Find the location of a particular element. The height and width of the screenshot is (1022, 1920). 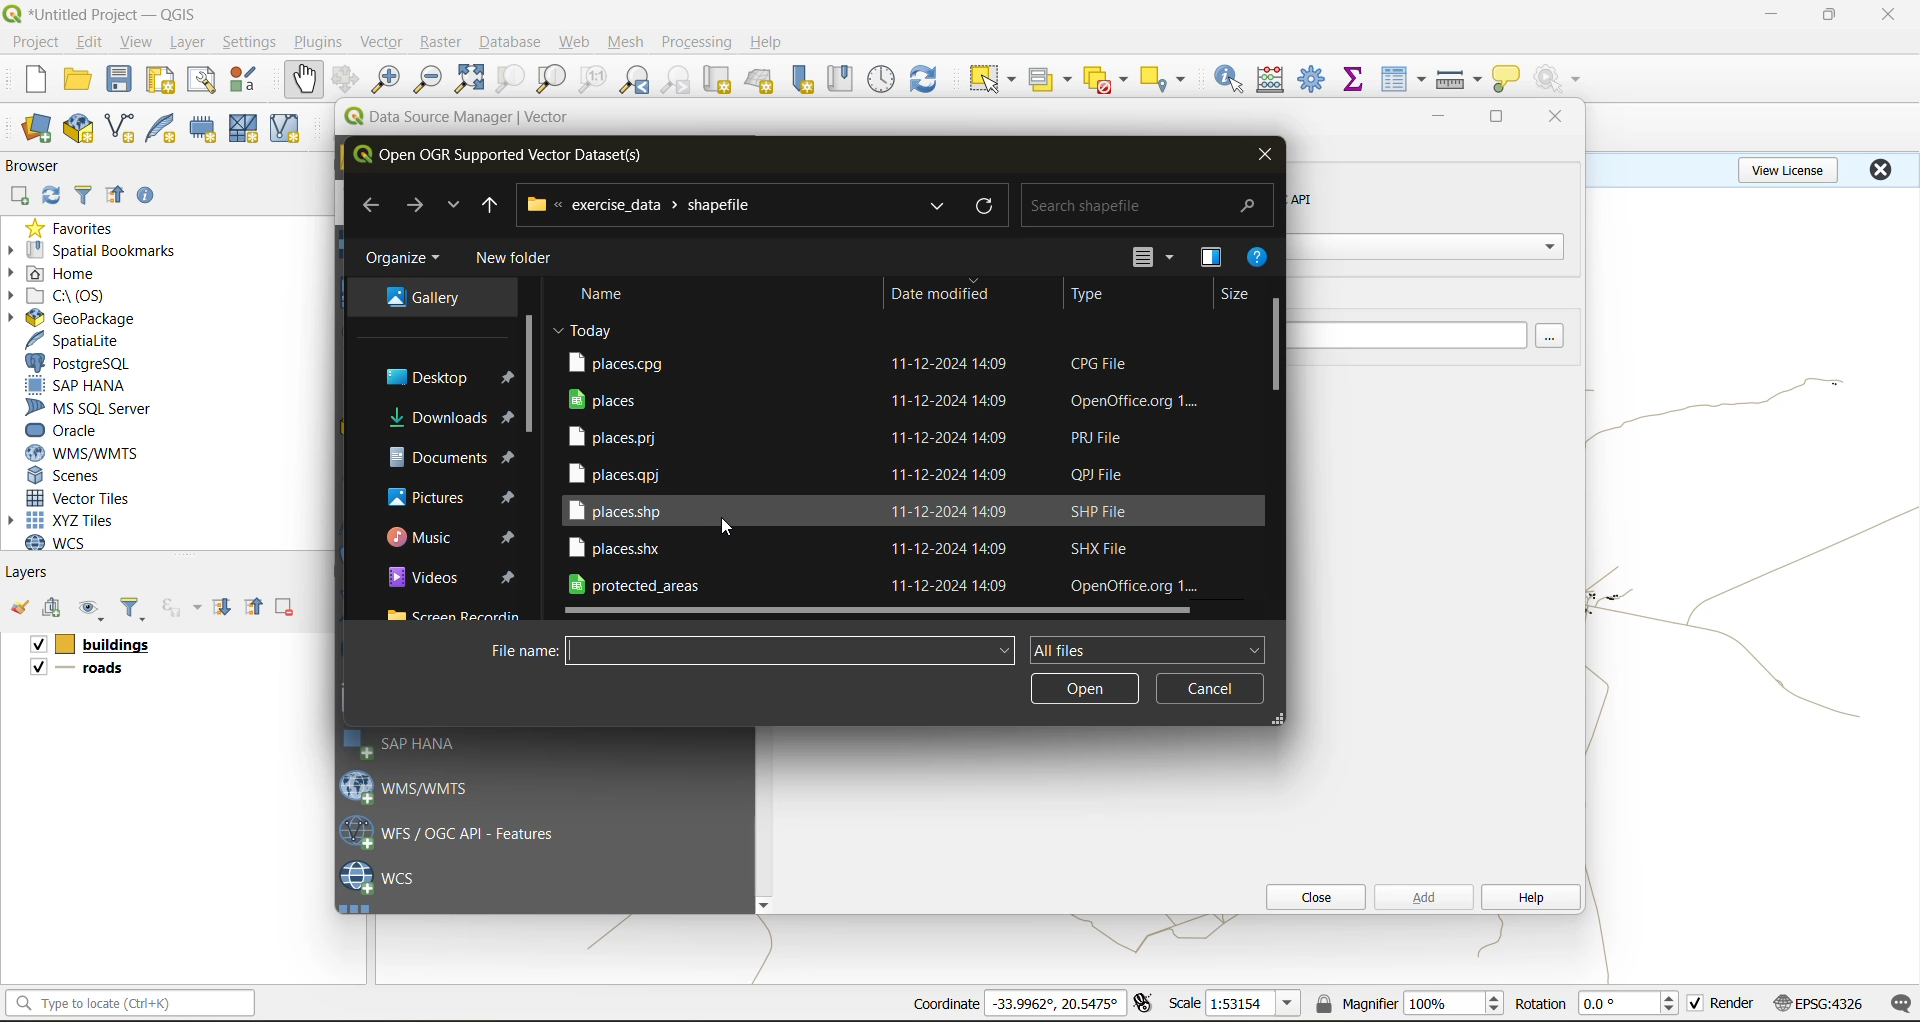

back is located at coordinates (371, 205).